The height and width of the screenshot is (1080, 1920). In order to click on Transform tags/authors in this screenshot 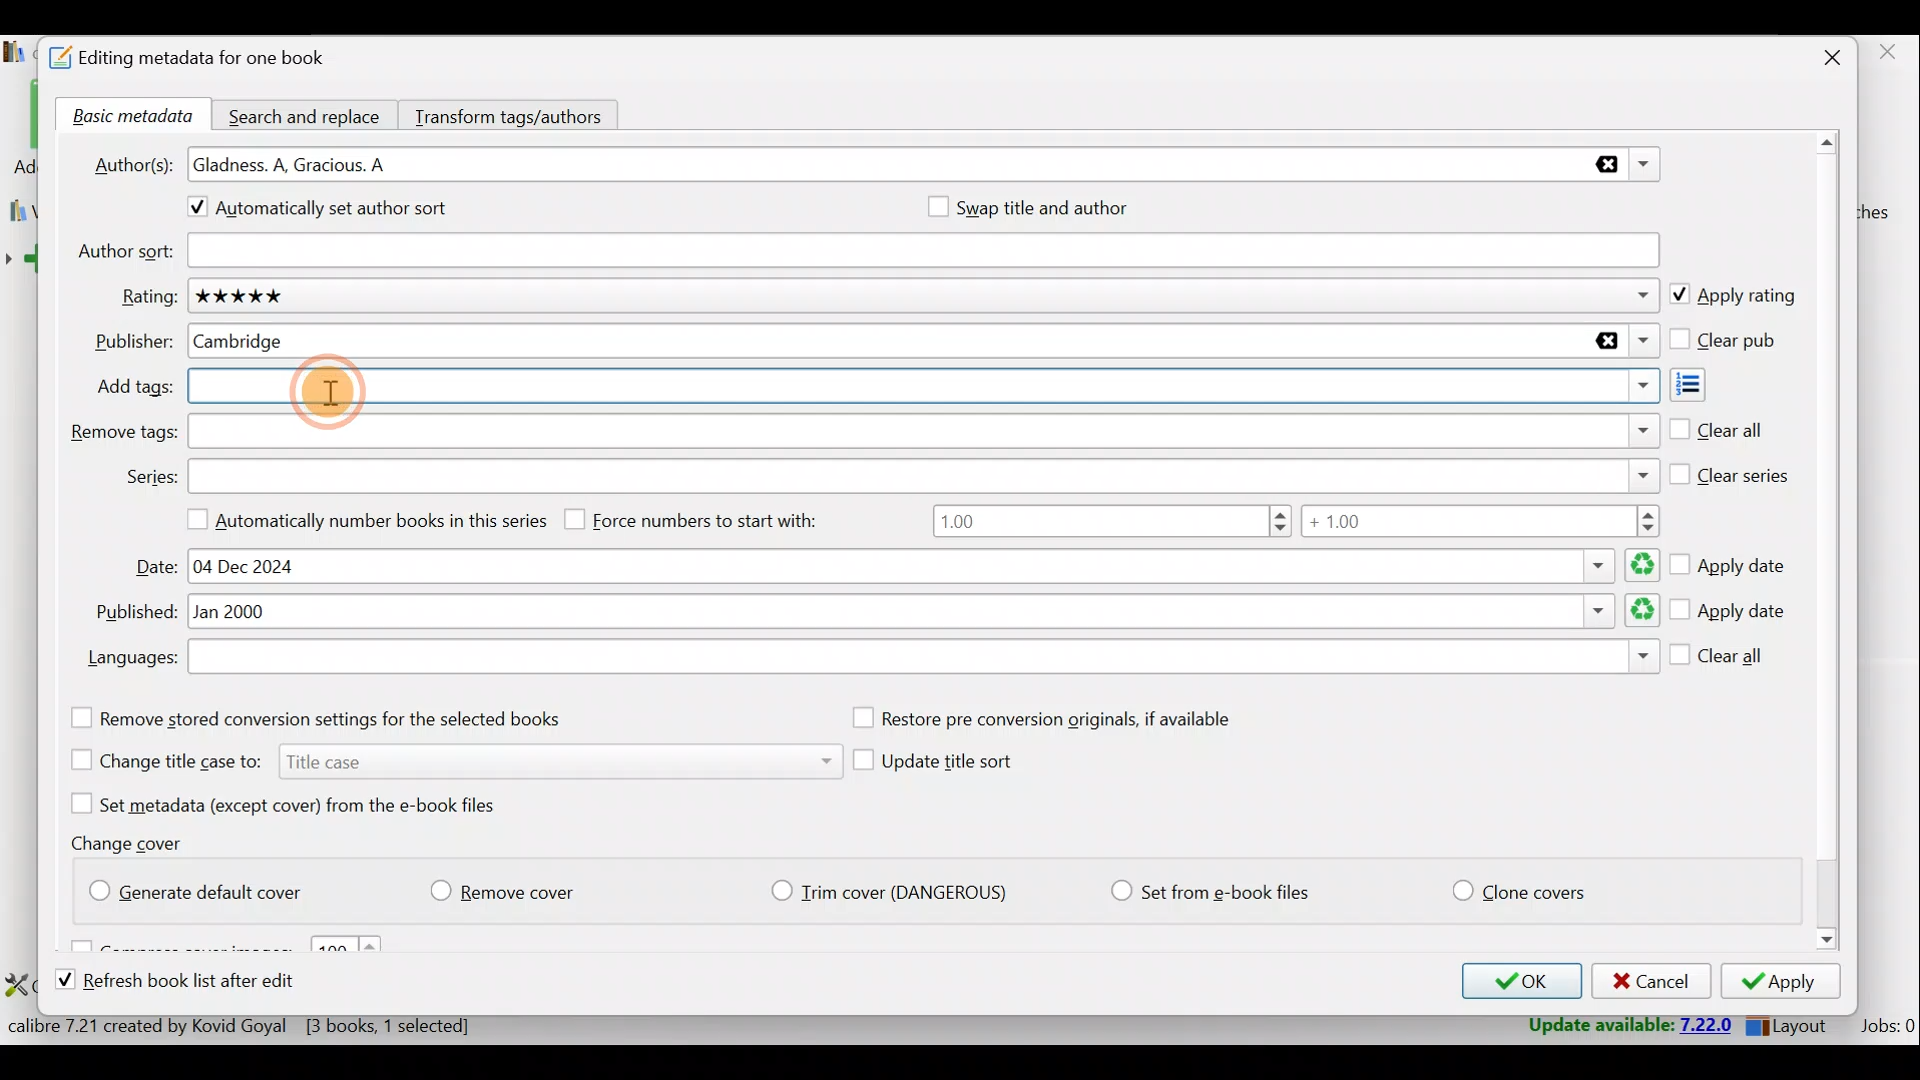, I will do `click(517, 114)`.